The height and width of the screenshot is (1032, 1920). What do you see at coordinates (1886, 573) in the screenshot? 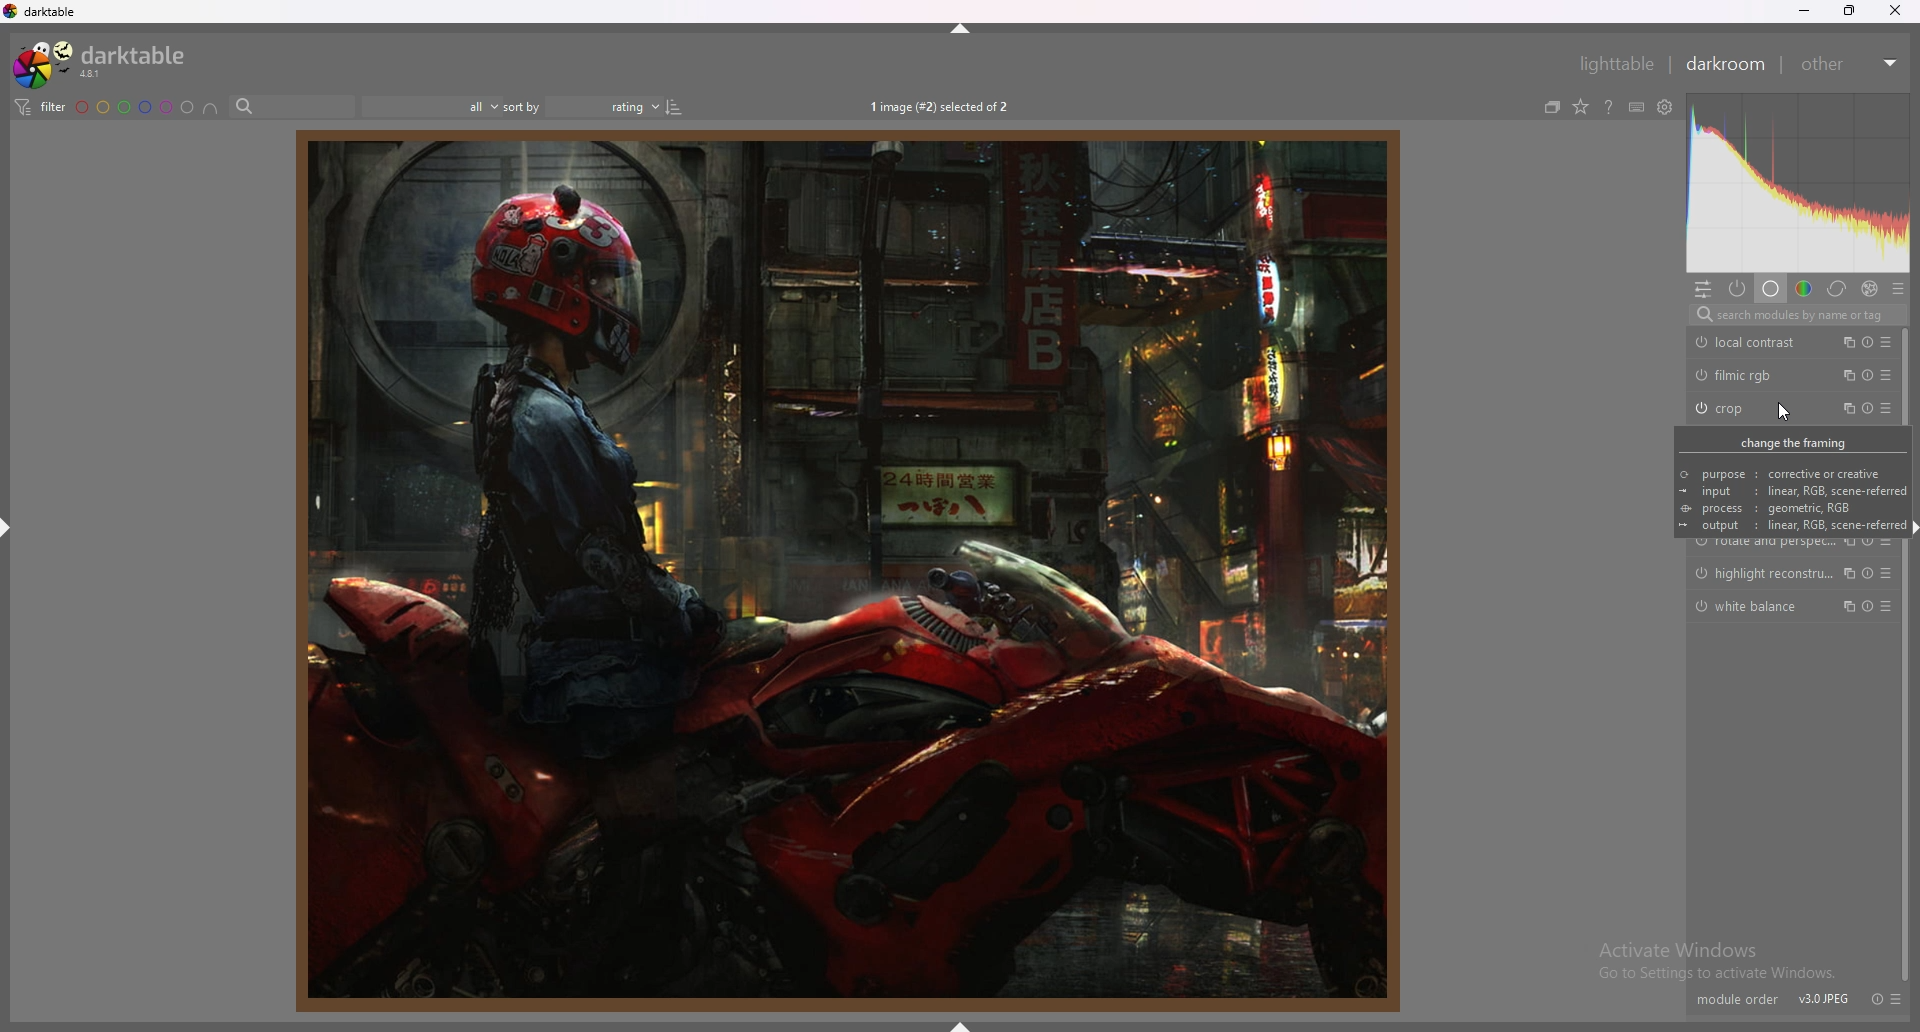
I see `presets` at bounding box center [1886, 573].